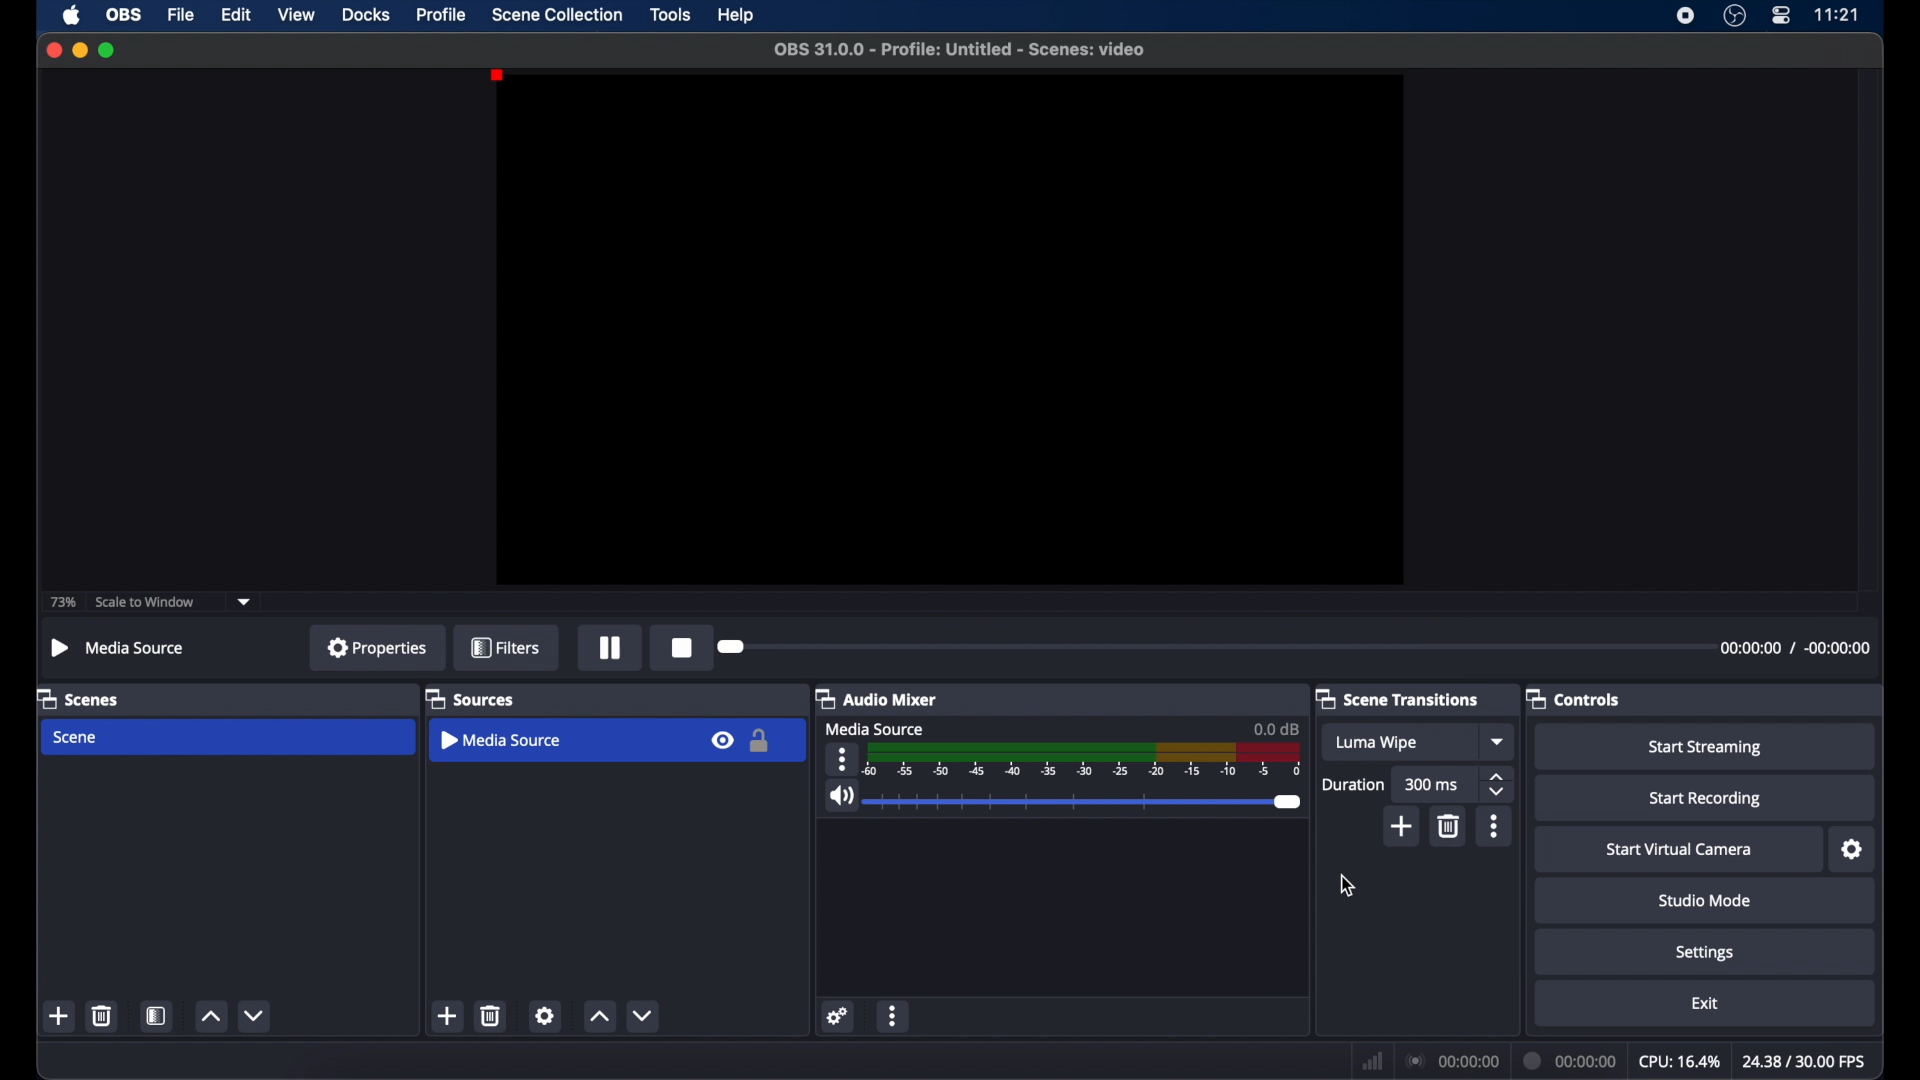 The height and width of the screenshot is (1080, 1920). Describe the element at coordinates (505, 647) in the screenshot. I see `filters` at that location.